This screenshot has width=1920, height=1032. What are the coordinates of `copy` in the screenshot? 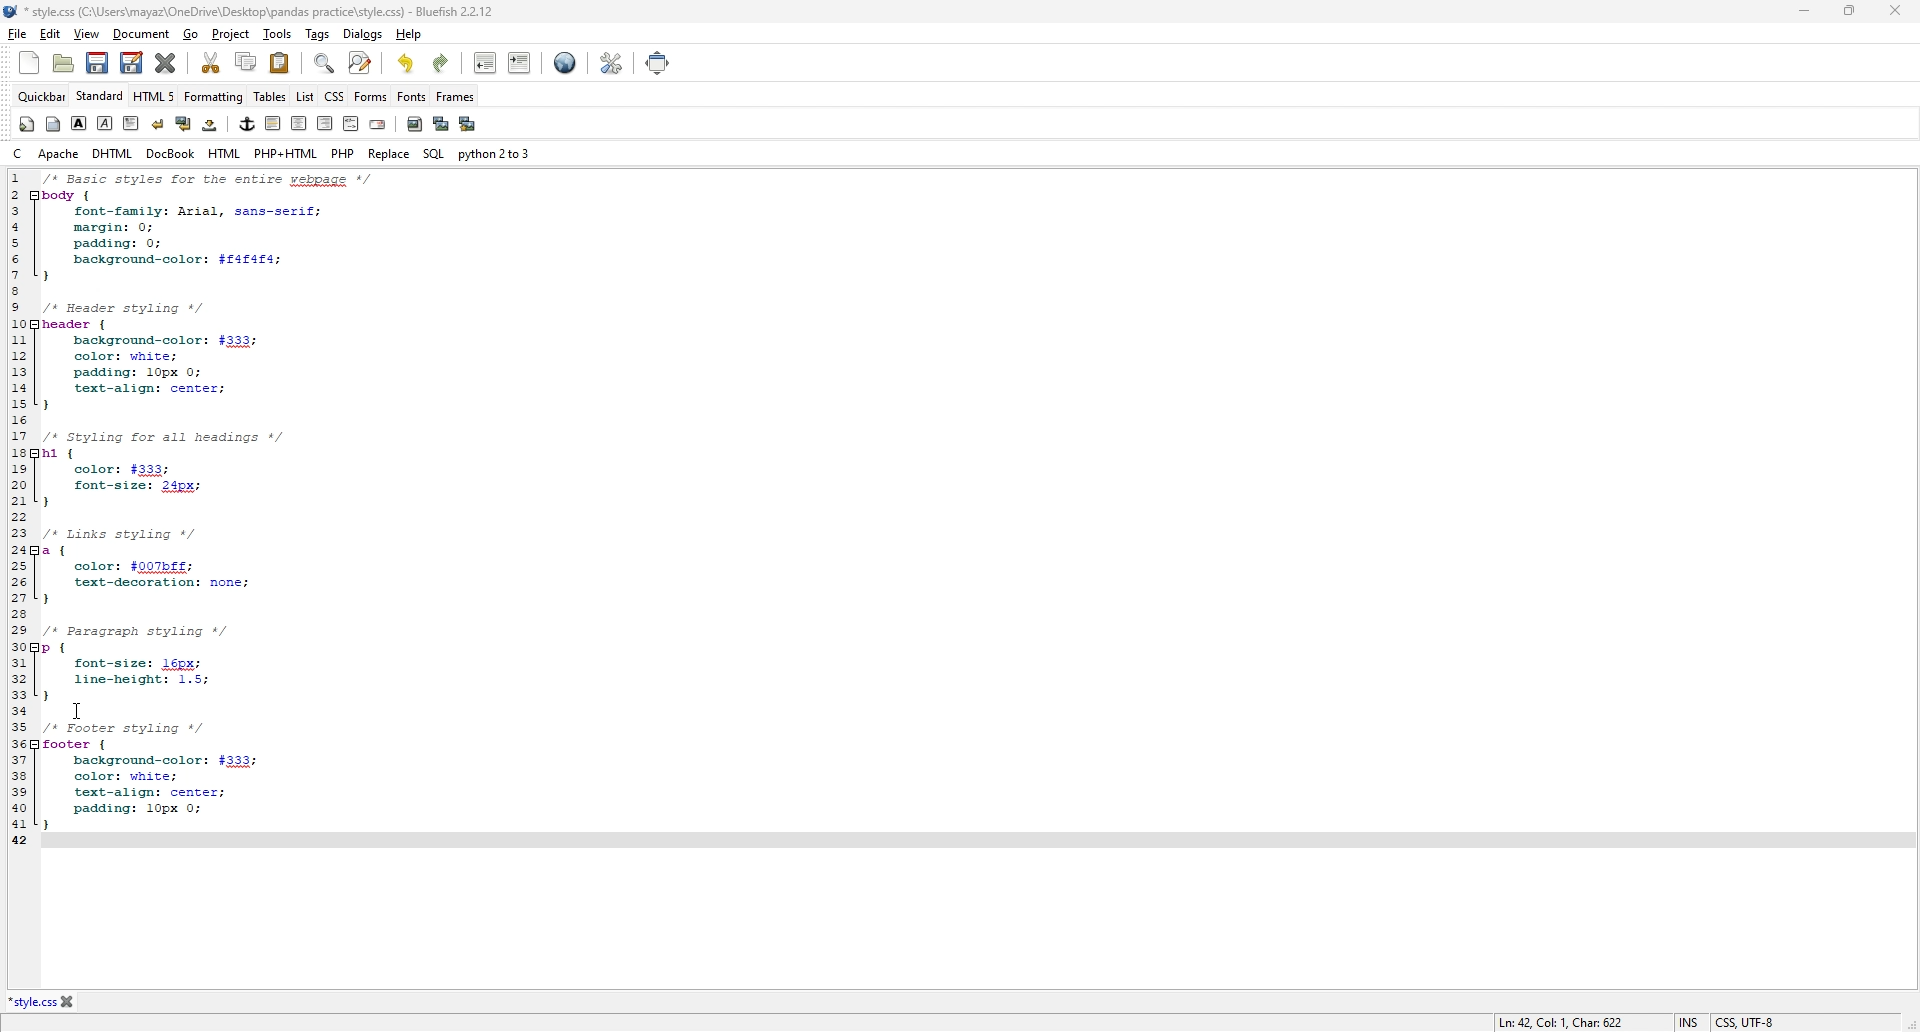 It's located at (248, 62).